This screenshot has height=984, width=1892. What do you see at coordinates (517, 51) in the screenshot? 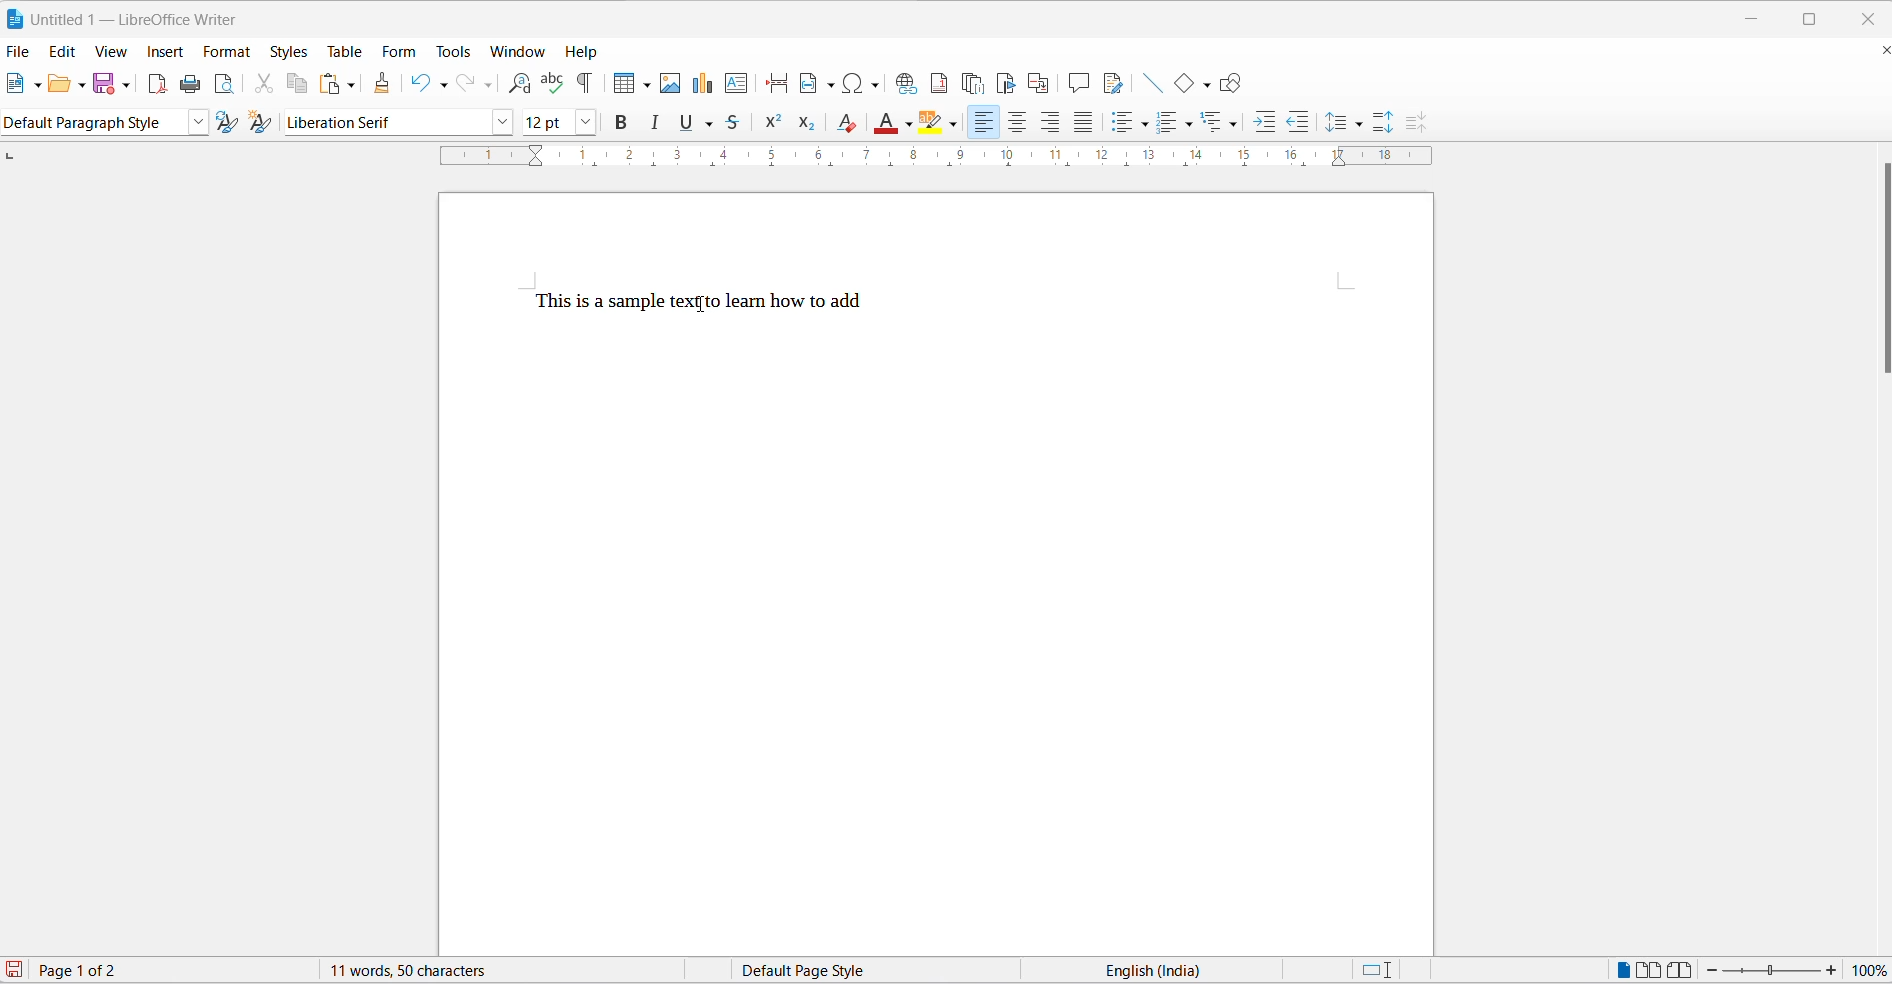
I see `window` at bounding box center [517, 51].